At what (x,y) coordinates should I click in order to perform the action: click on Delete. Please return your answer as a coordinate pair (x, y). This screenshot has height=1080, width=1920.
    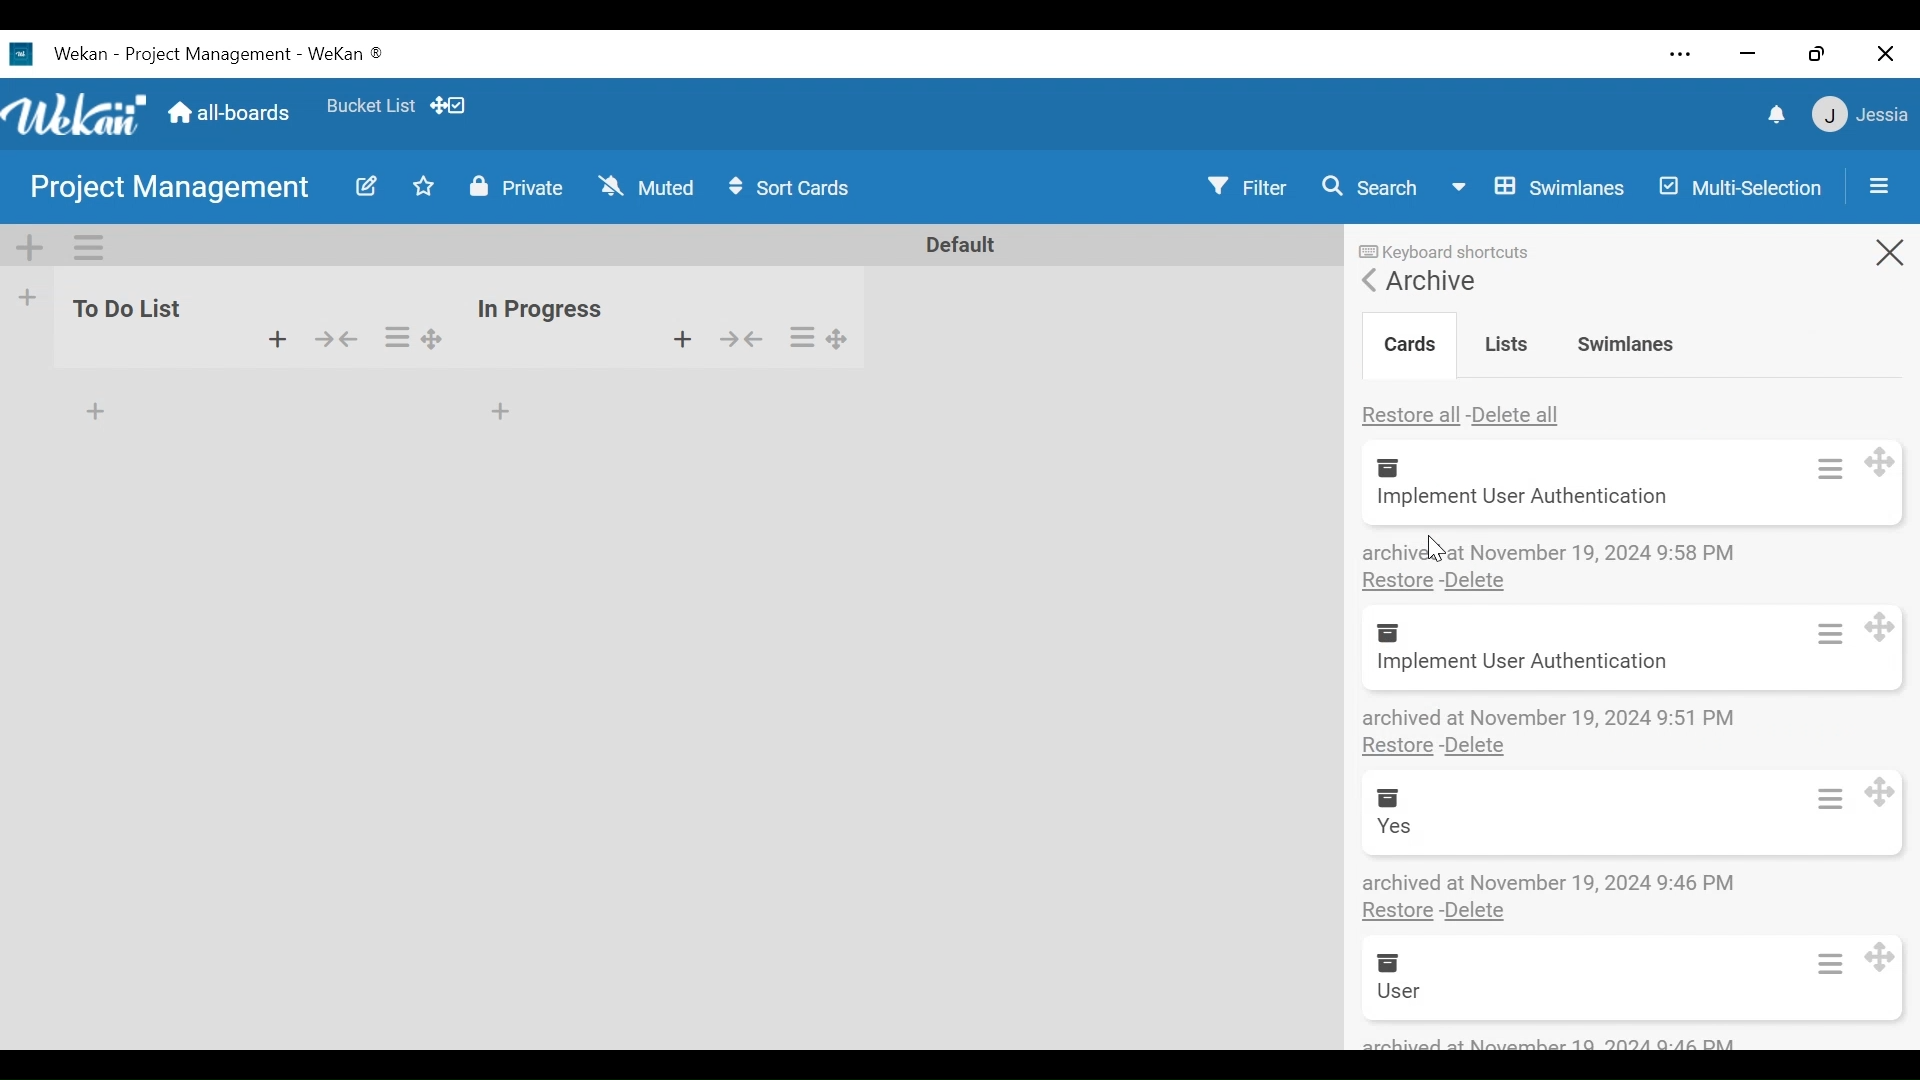
    Looking at the image, I should click on (1475, 912).